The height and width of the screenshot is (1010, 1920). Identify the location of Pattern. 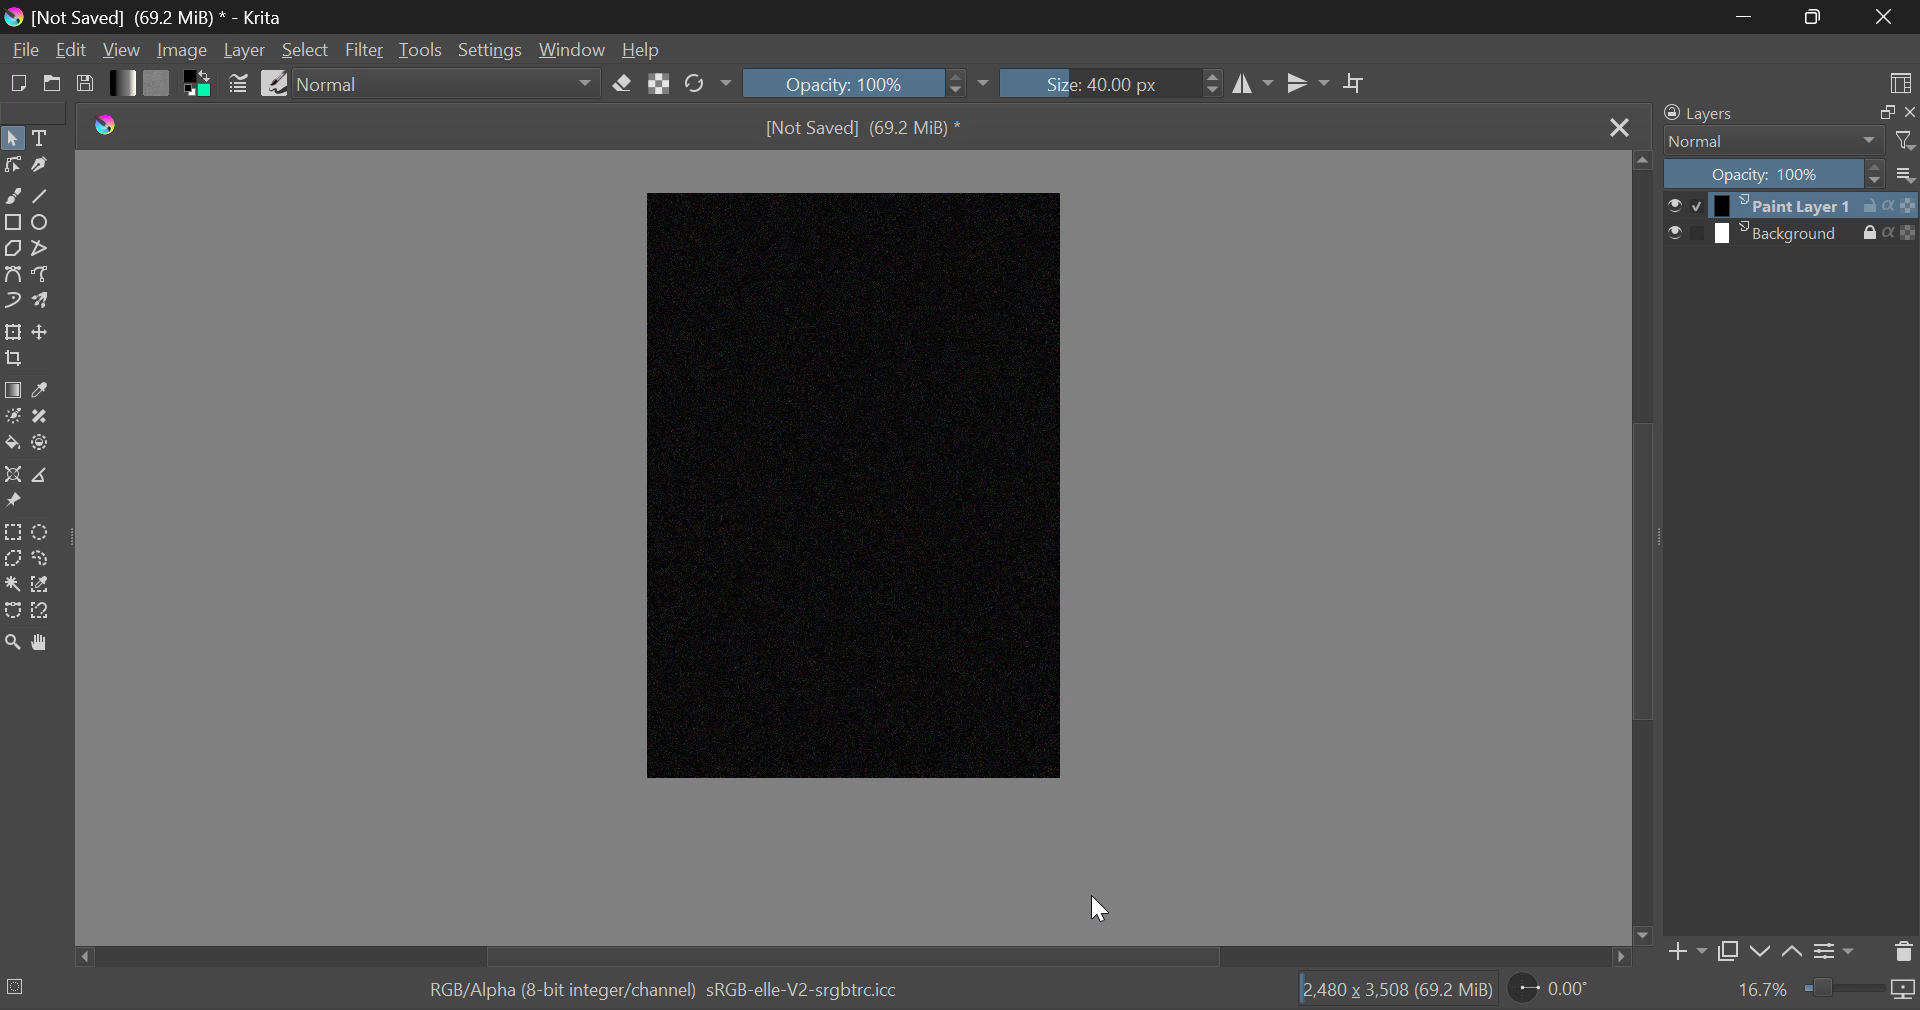
(160, 83).